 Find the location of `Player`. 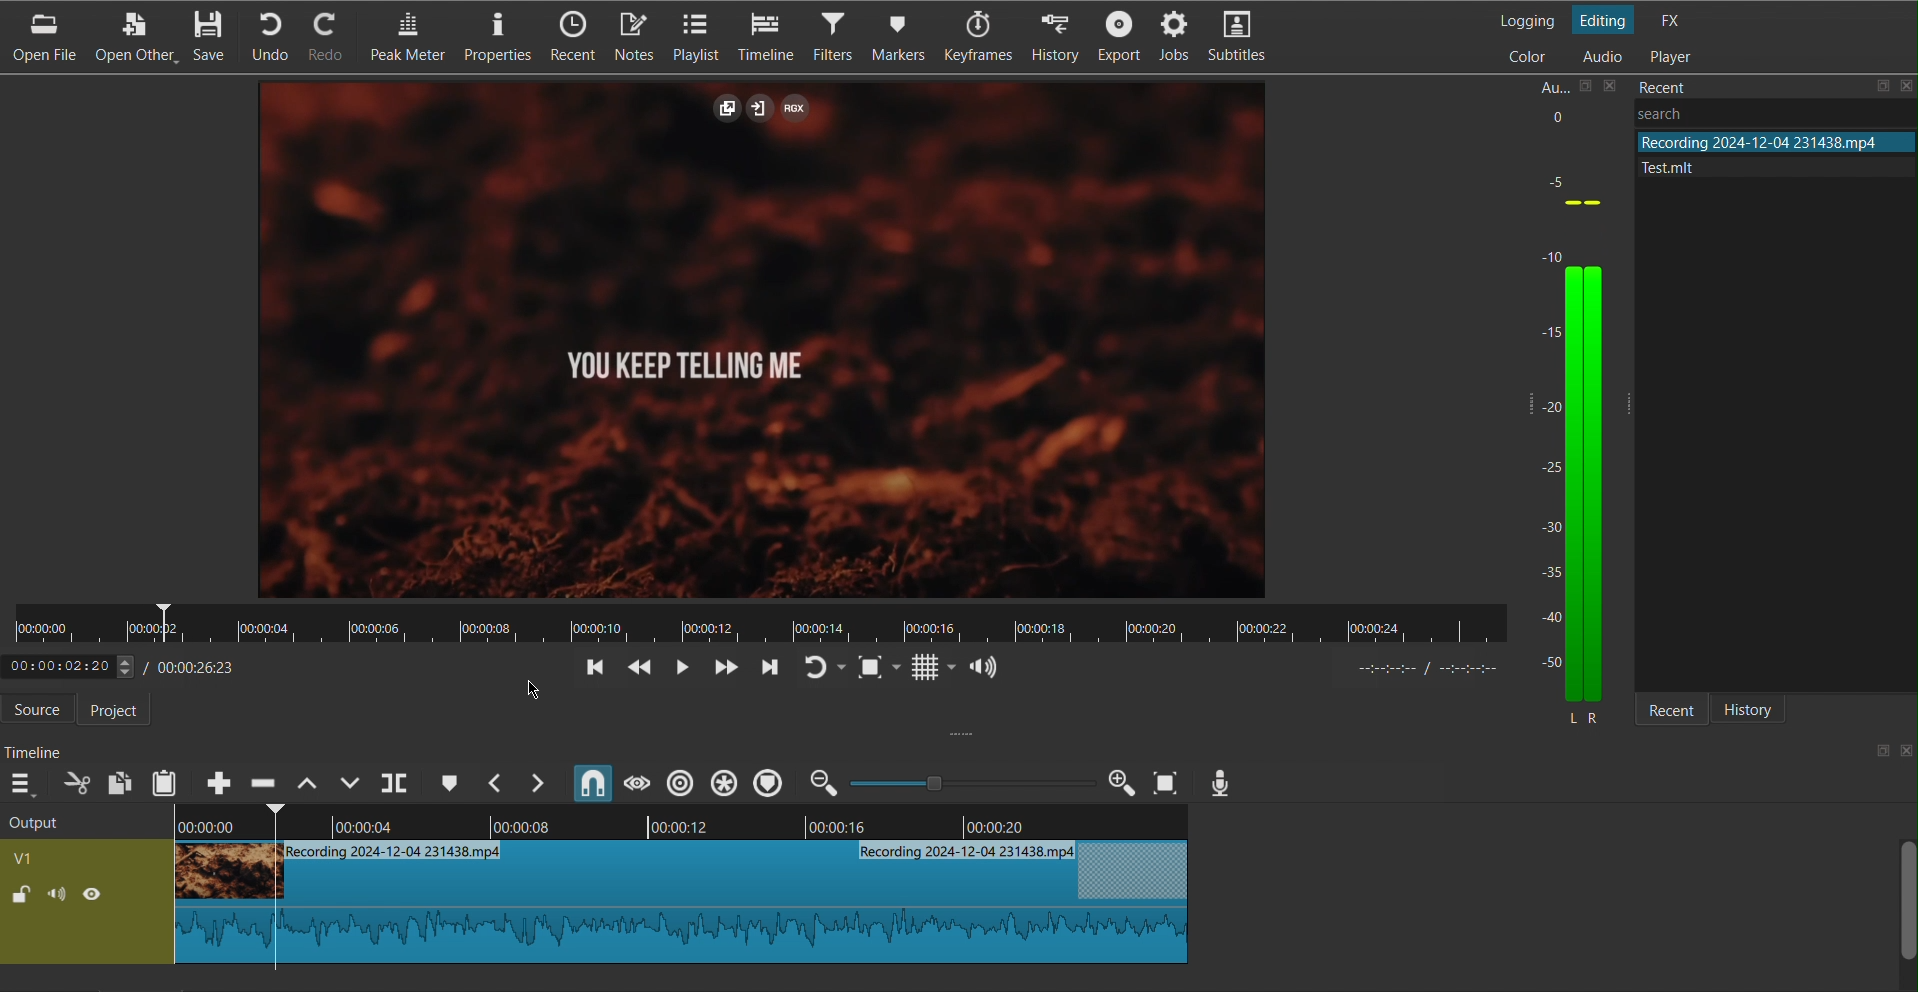

Player is located at coordinates (1669, 55).